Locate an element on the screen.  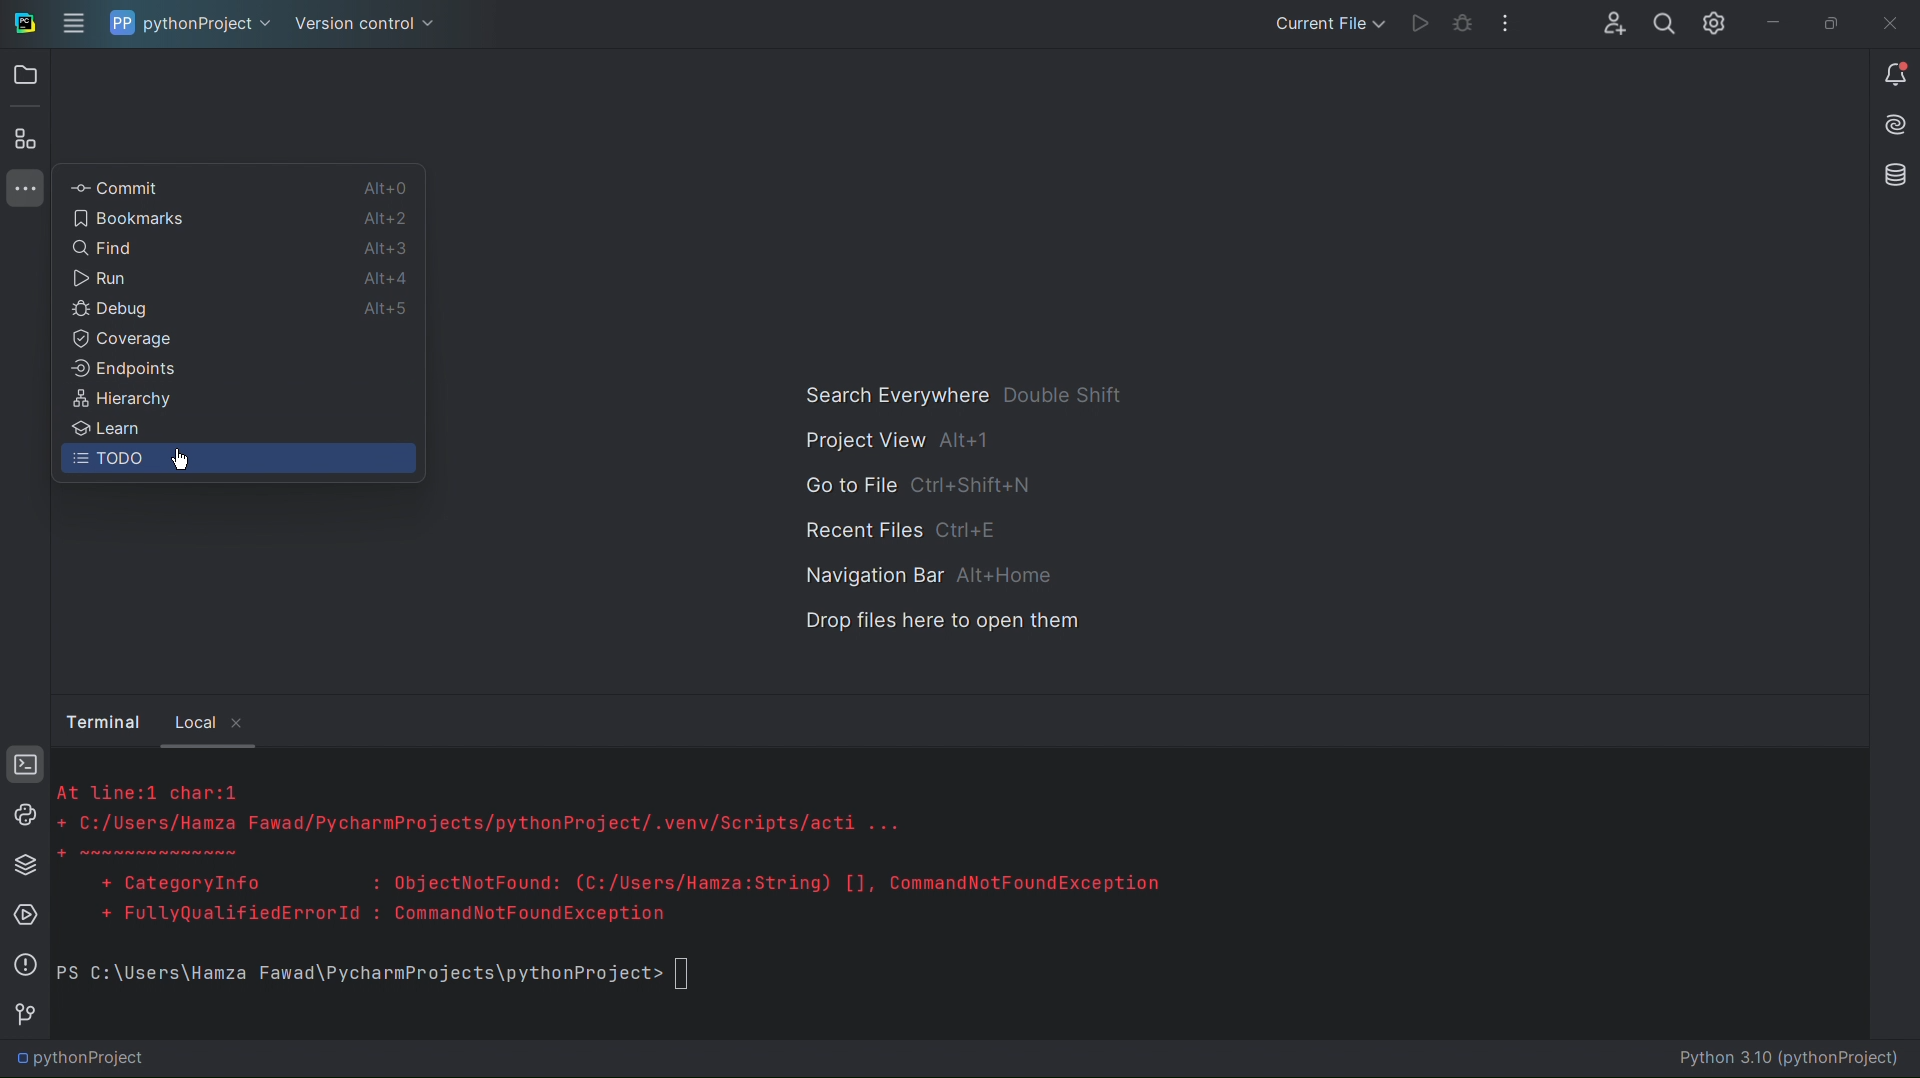
Go to File is located at coordinates (920, 487).